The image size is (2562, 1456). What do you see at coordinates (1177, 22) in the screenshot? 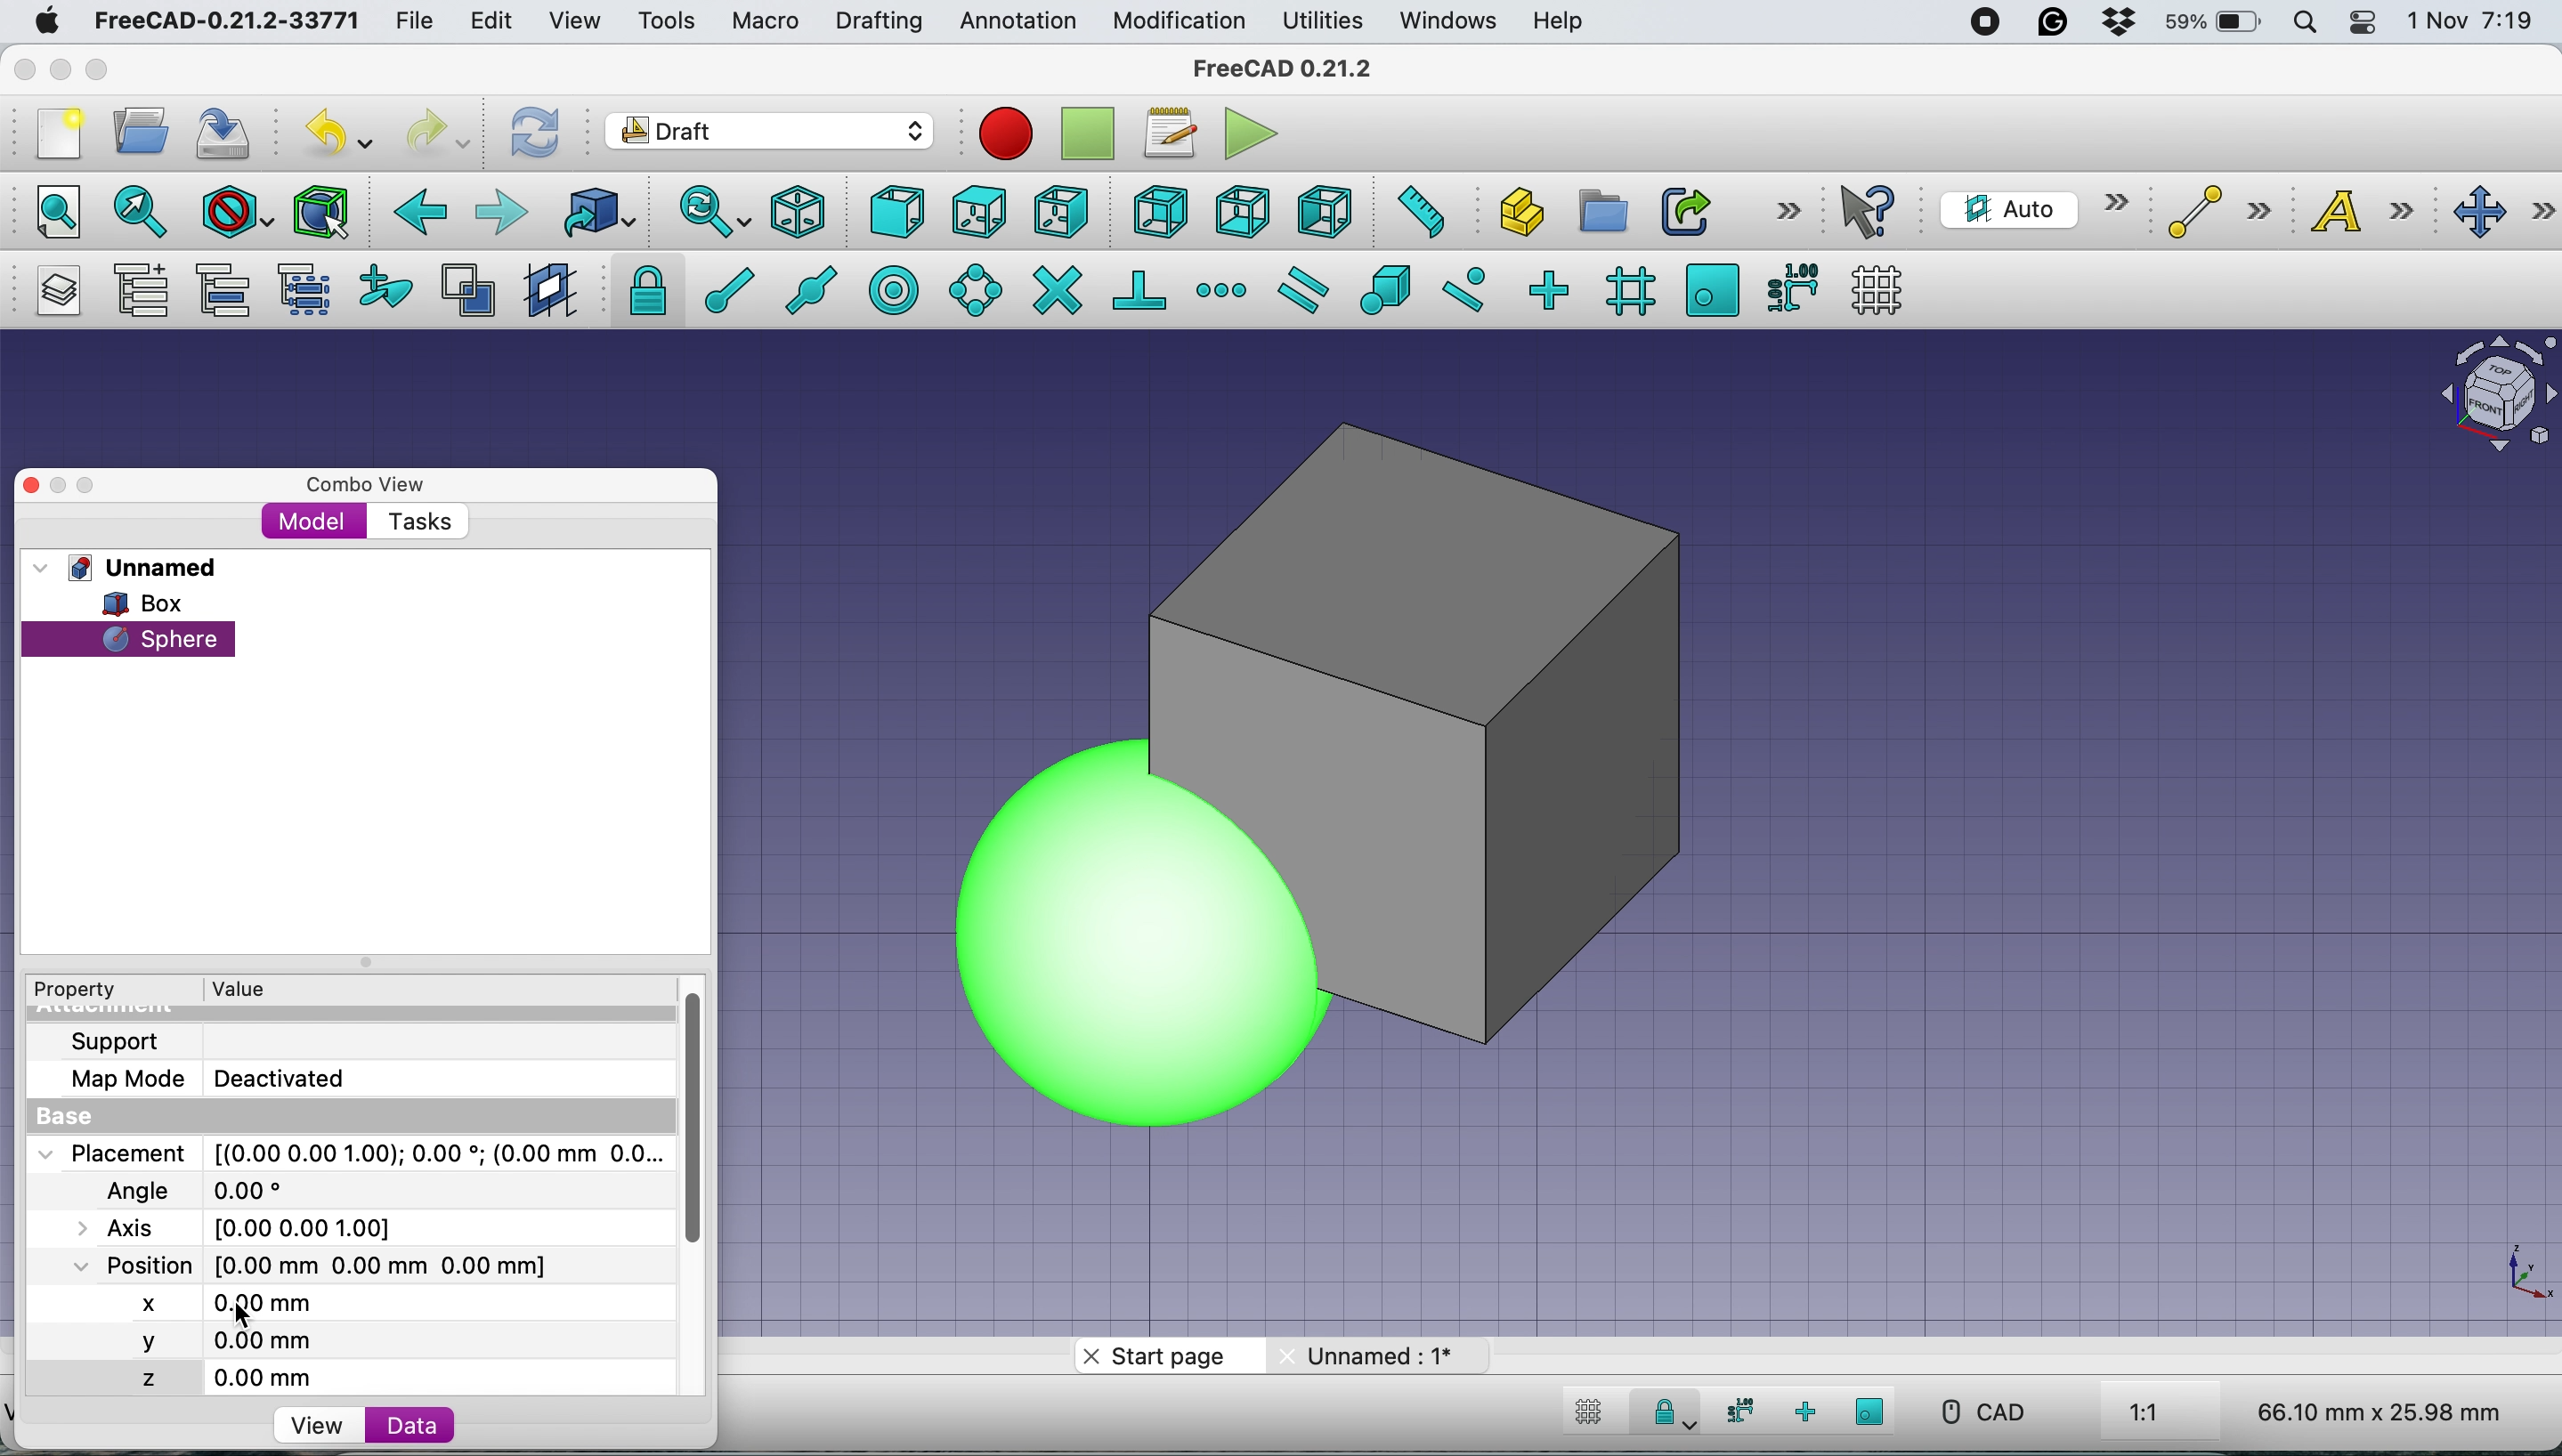
I see `modification` at bounding box center [1177, 22].